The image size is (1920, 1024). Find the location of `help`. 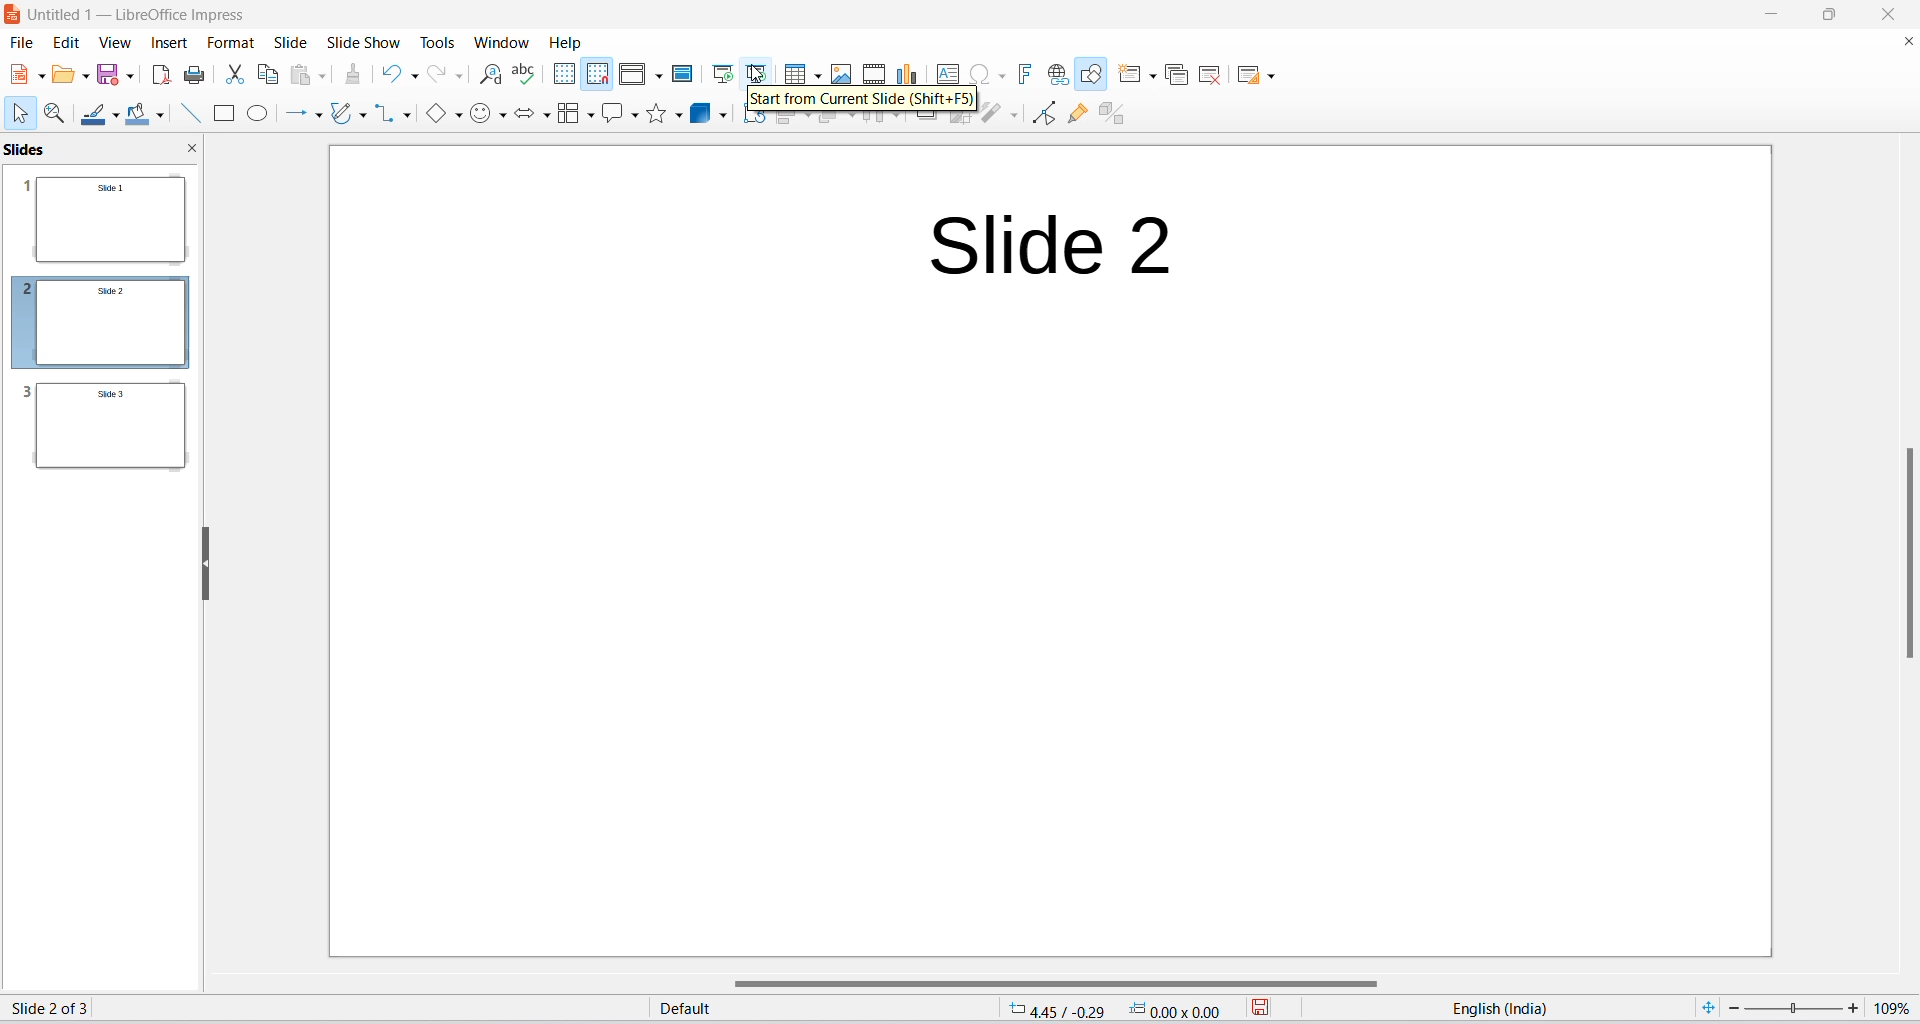

help is located at coordinates (567, 42).